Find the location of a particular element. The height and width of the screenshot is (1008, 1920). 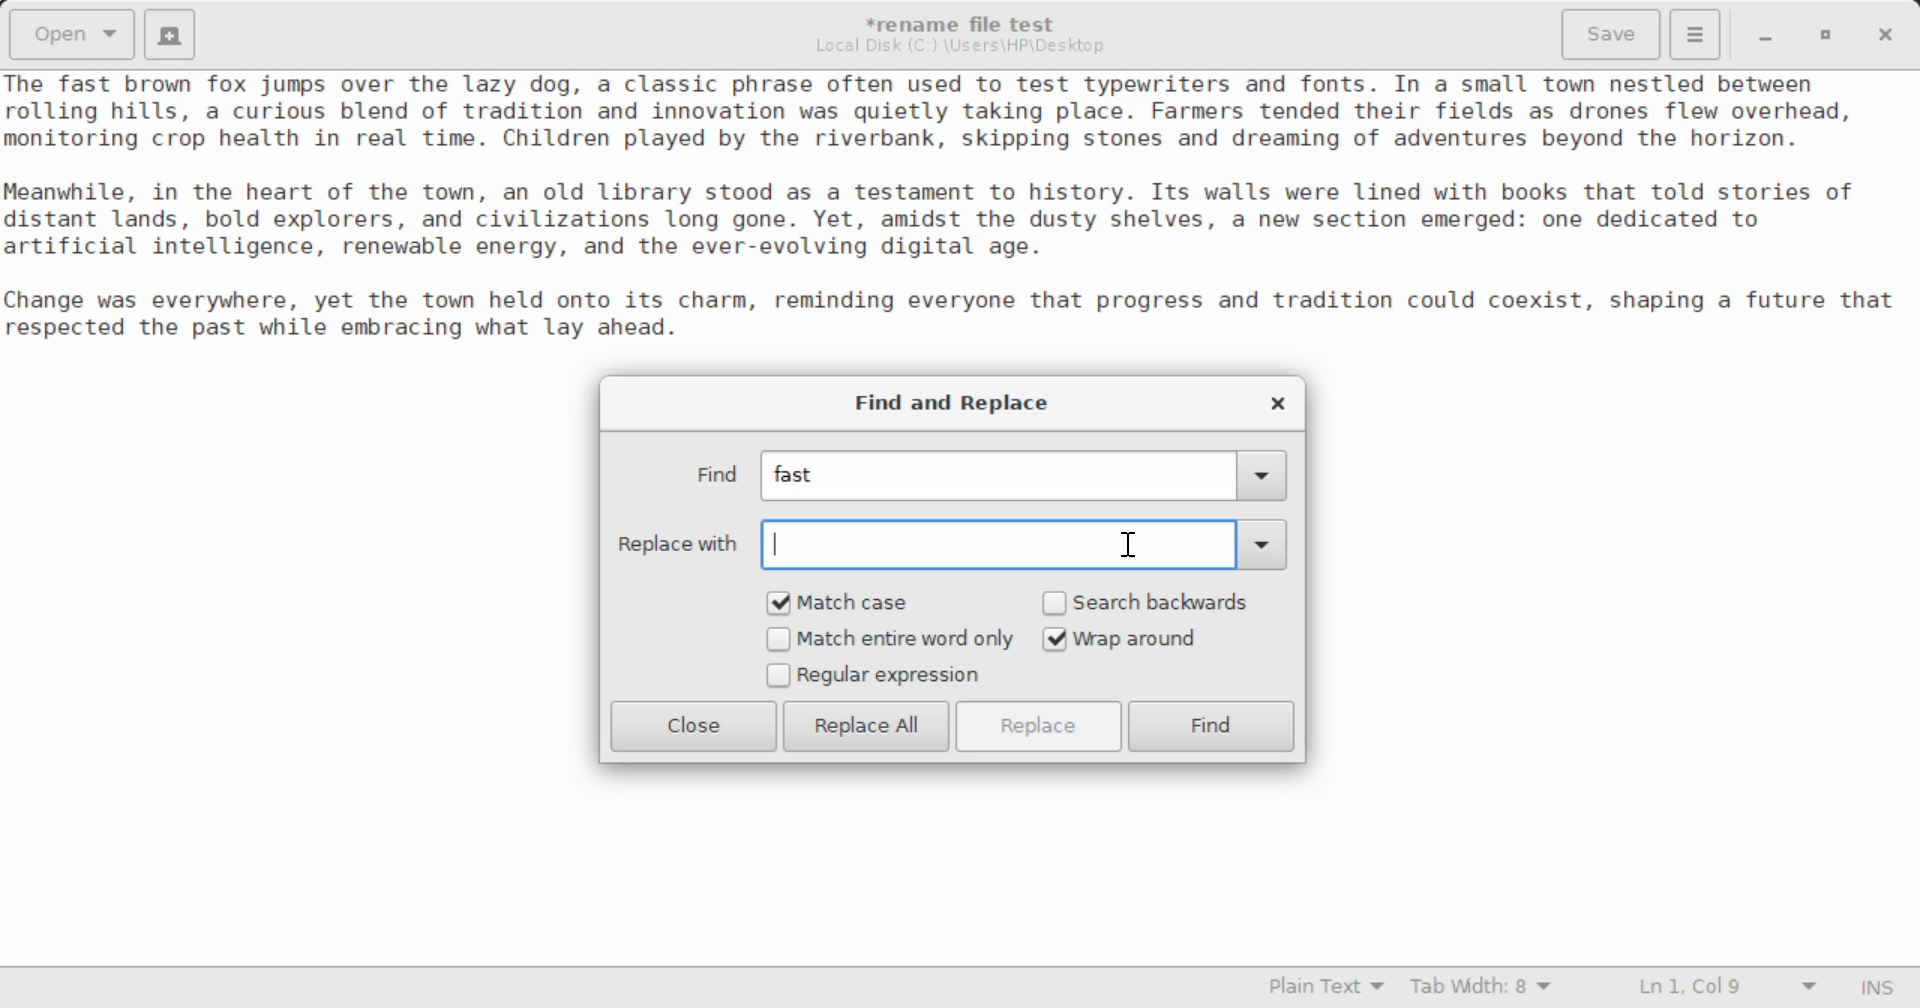

Tab Width 8 is located at coordinates (1481, 989).